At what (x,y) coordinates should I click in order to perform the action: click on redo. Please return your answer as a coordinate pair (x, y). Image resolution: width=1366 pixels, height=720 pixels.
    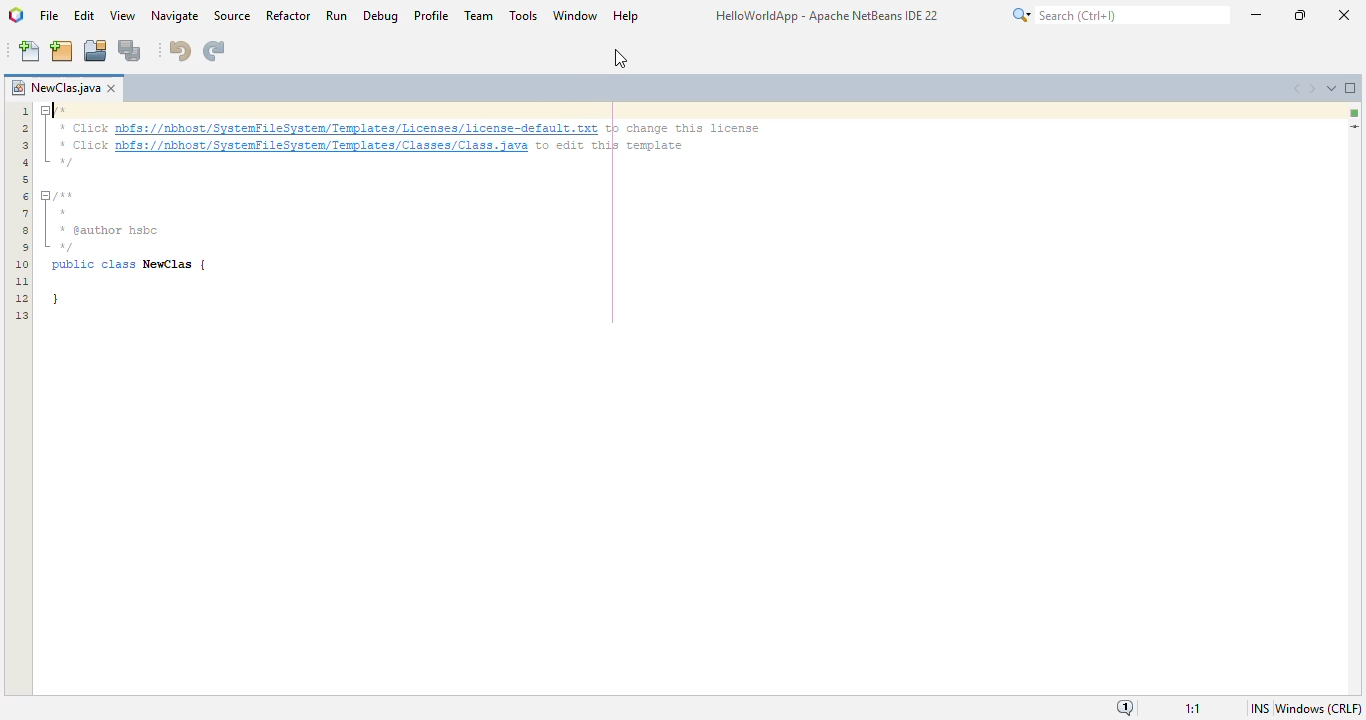
    Looking at the image, I should click on (215, 51).